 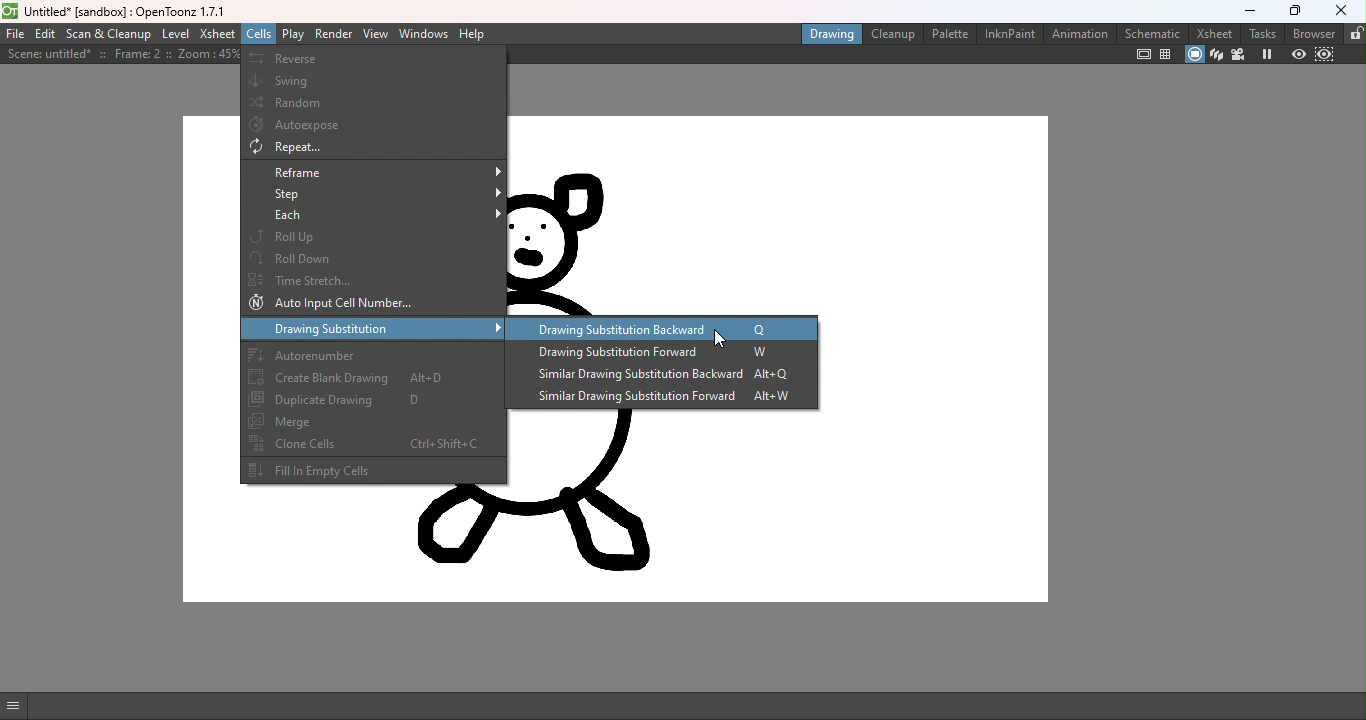 I want to click on Palette, so click(x=949, y=33).